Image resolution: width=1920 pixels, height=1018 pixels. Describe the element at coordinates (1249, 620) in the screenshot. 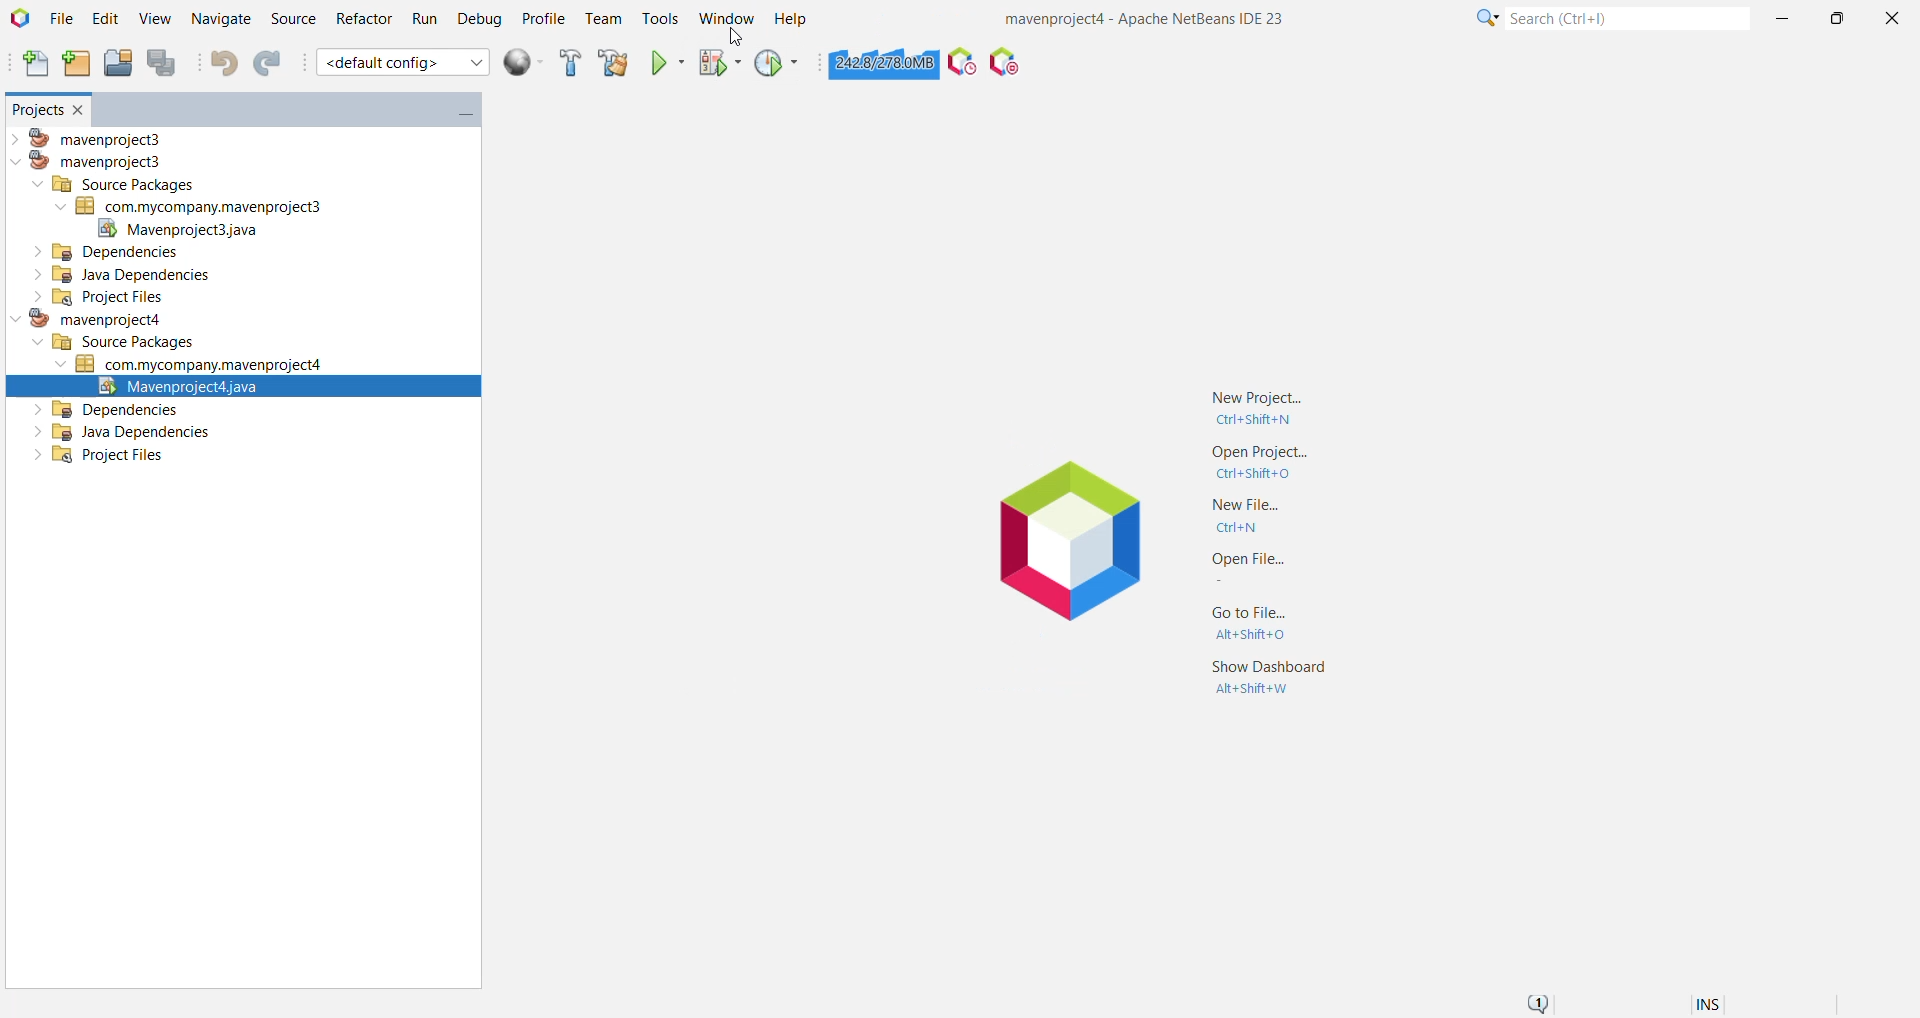

I see `Go to File` at that location.